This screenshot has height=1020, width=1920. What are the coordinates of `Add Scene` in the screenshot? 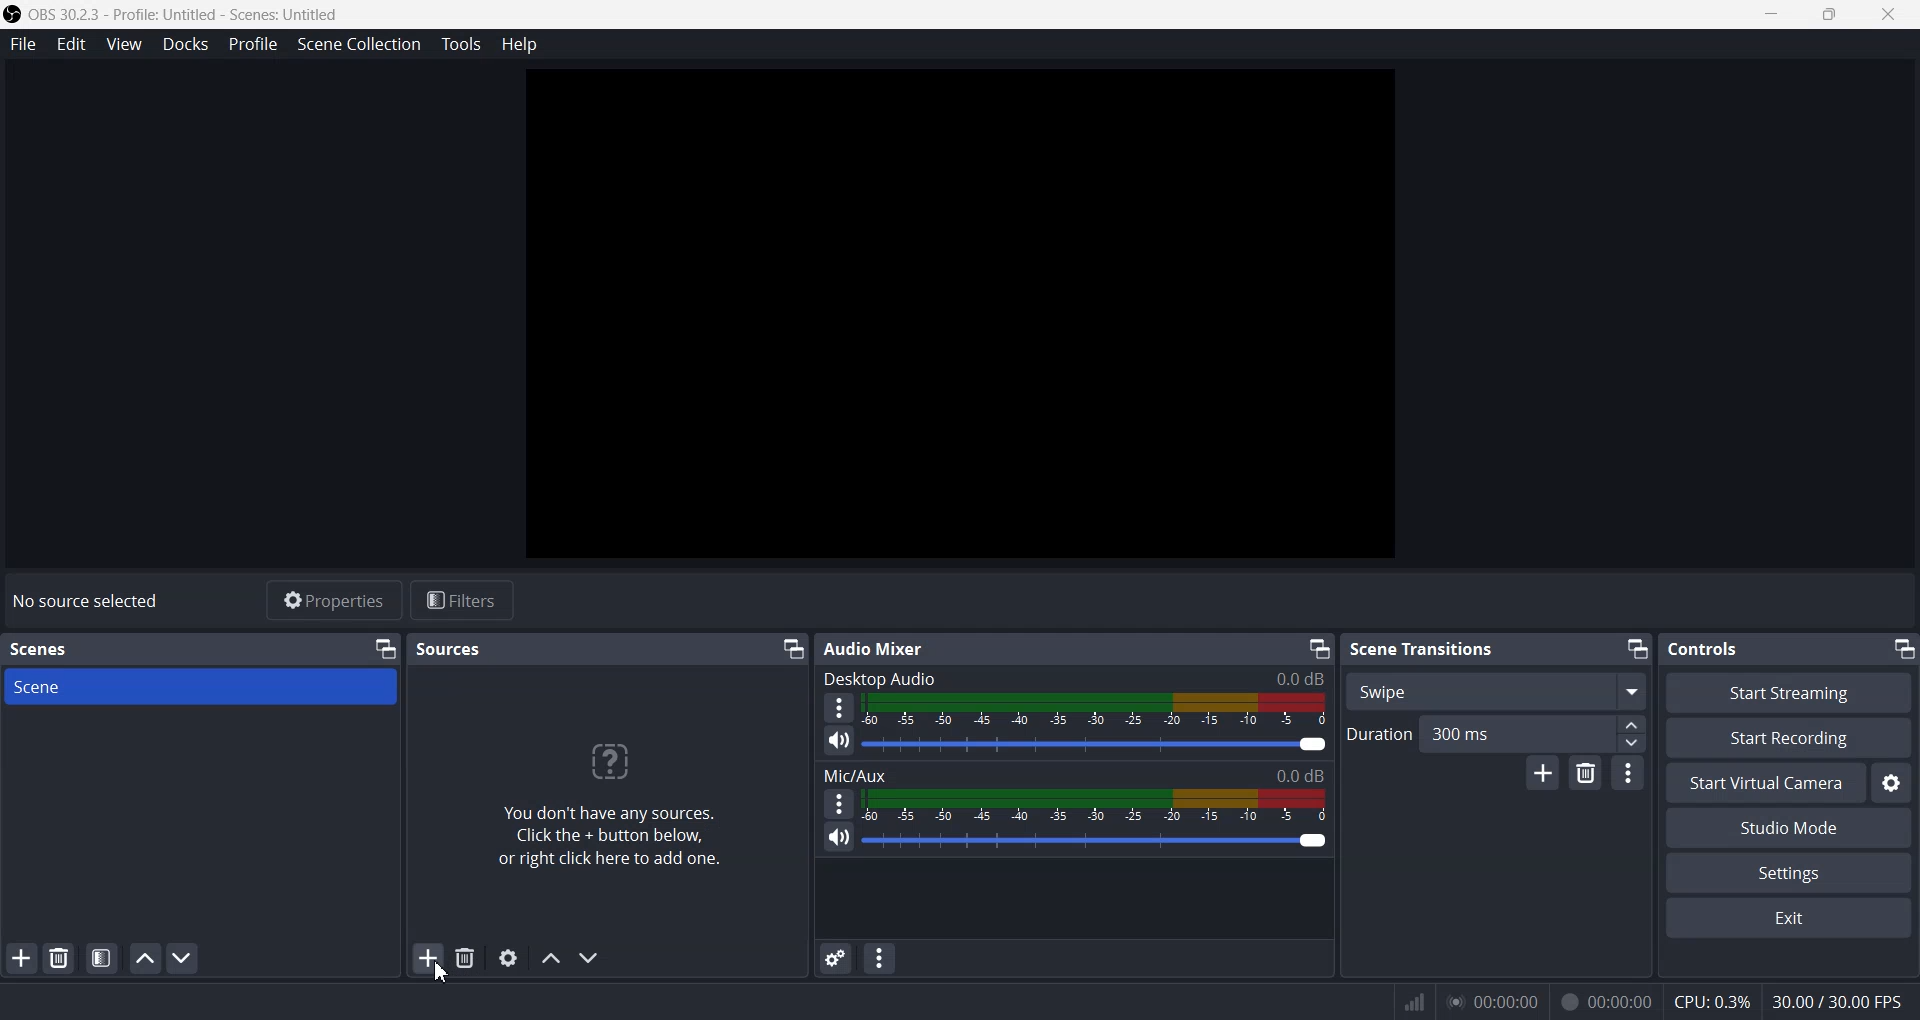 It's located at (20, 958).